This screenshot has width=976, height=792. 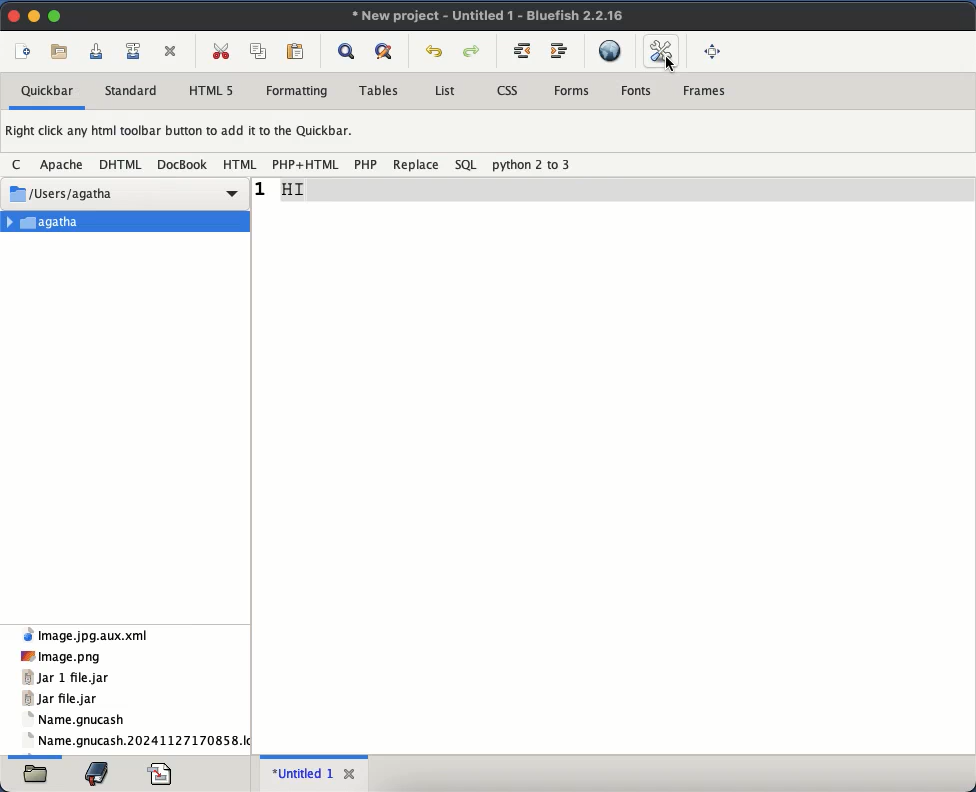 What do you see at coordinates (126, 194) in the screenshot?
I see `users Agatha` at bounding box center [126, 194].